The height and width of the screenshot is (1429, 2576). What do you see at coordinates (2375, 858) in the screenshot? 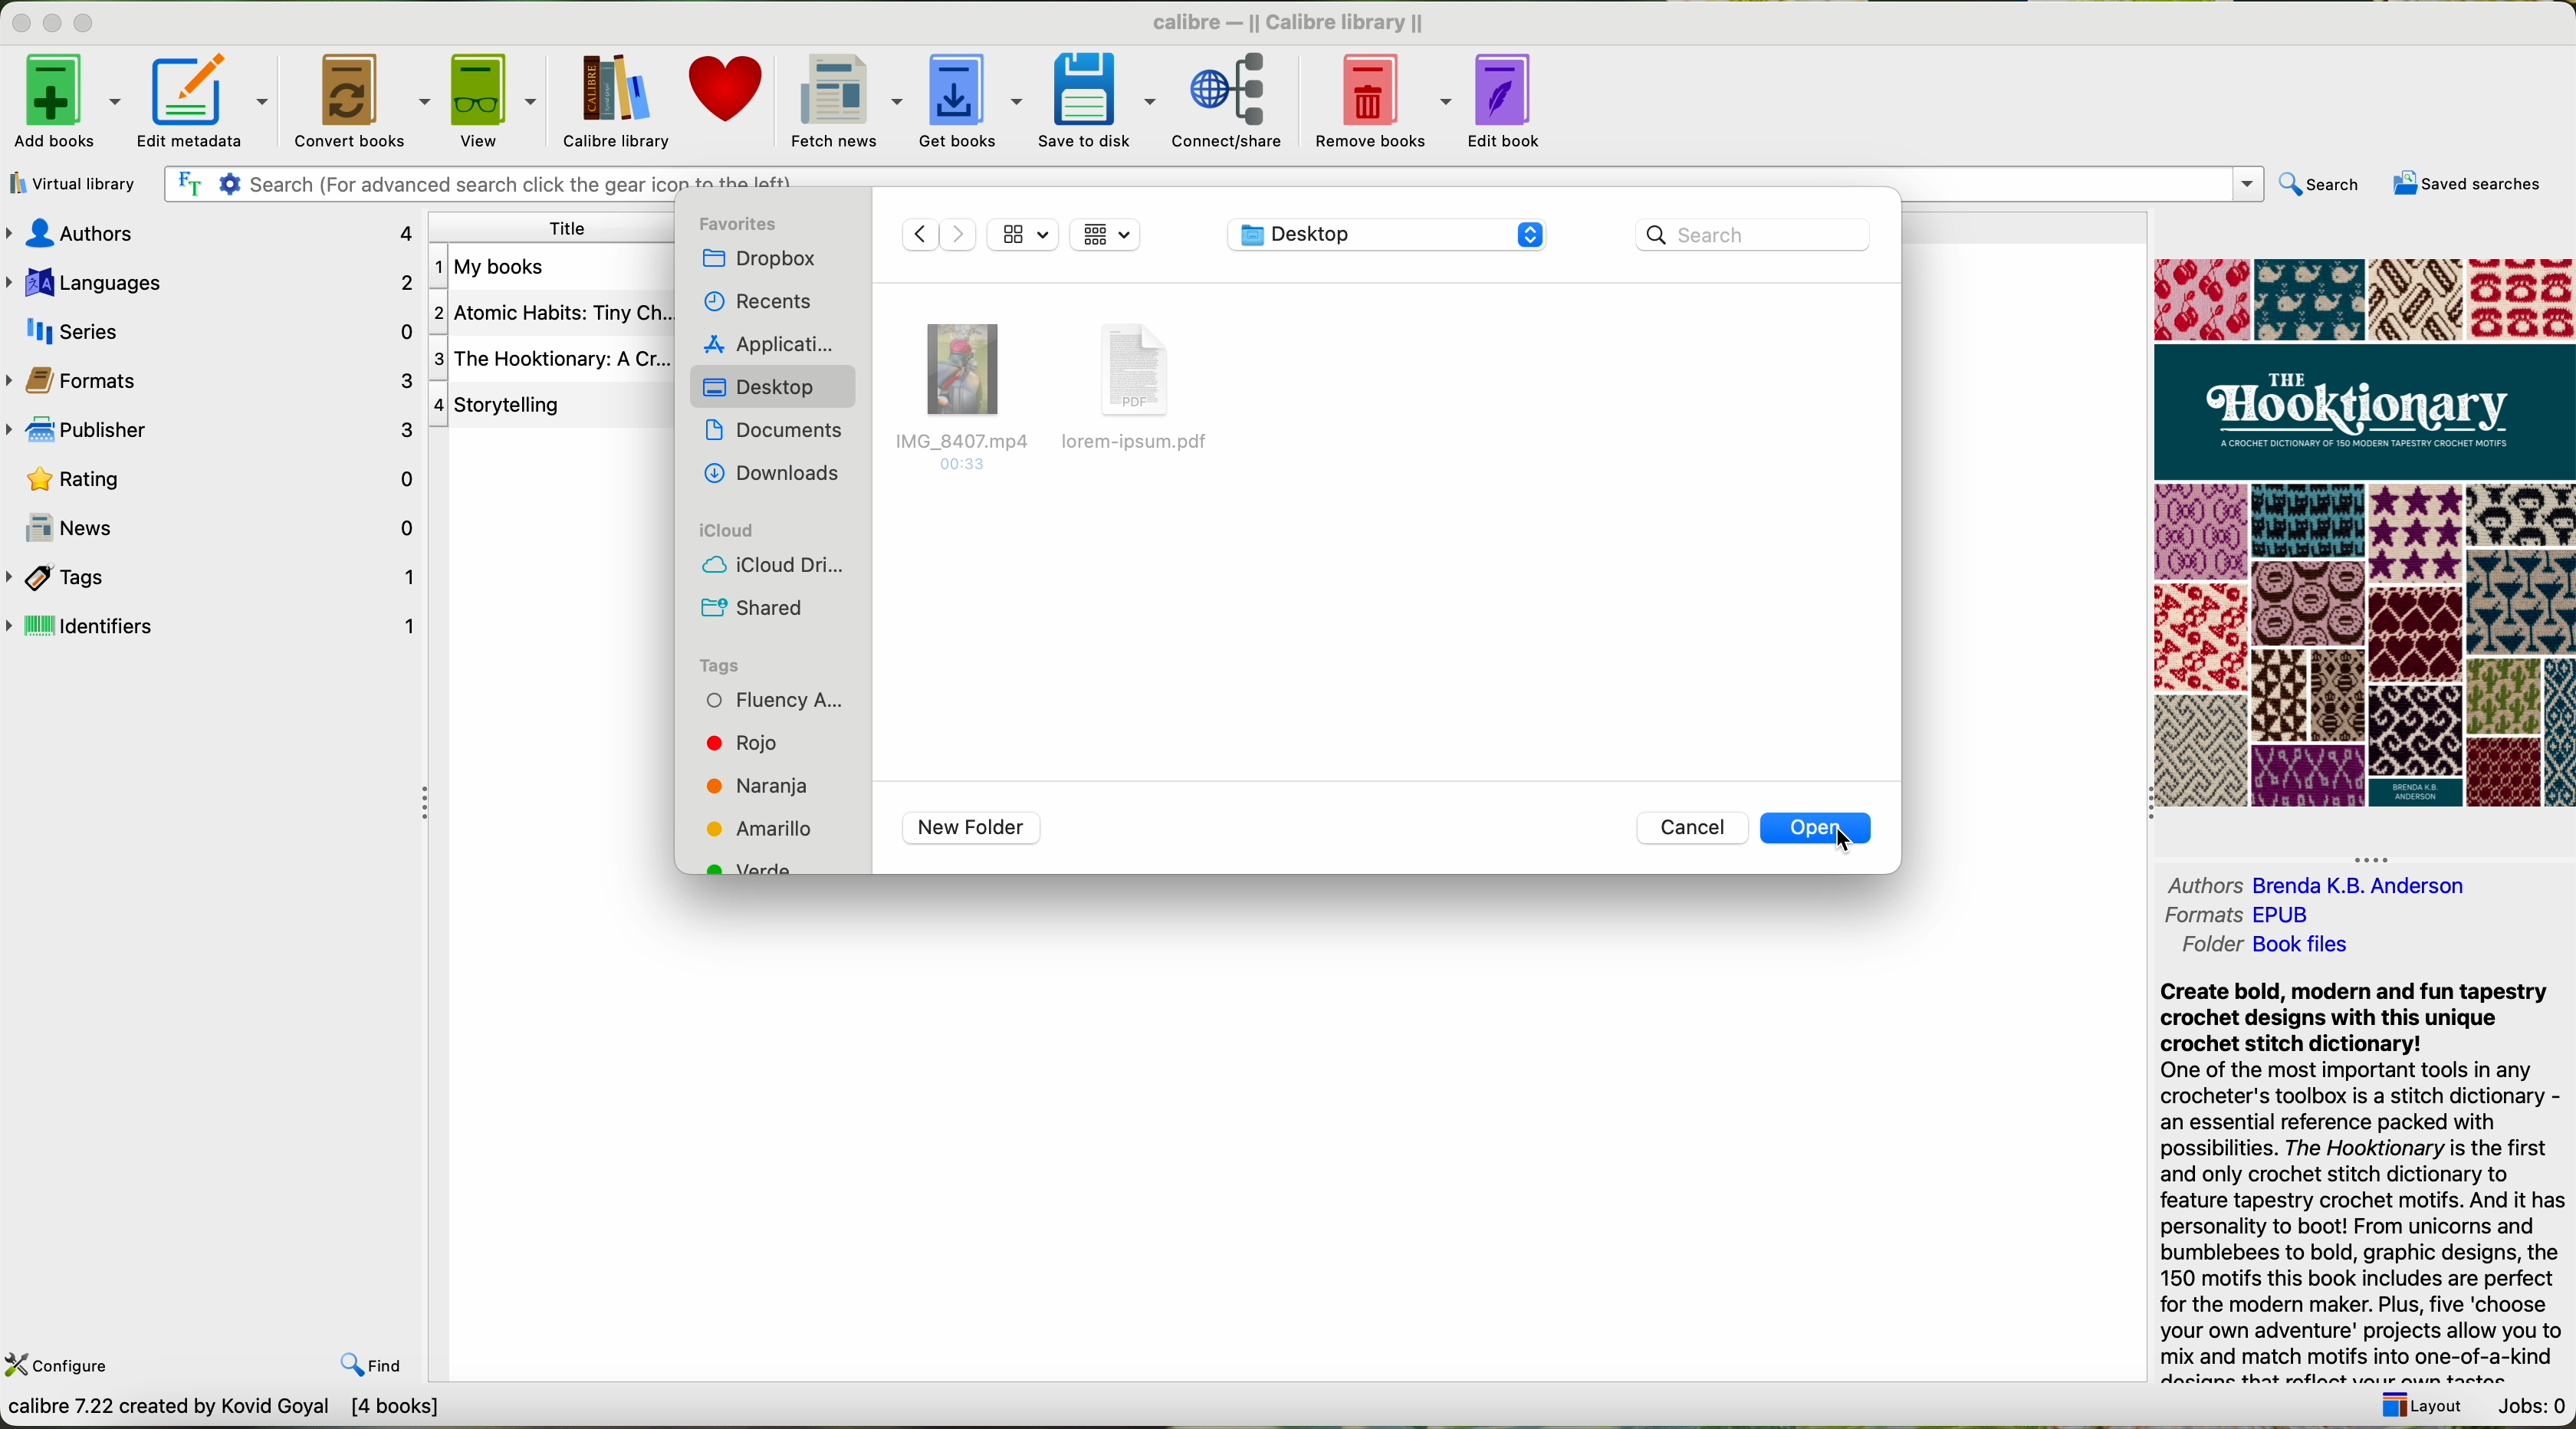
I see `Collapse` at bounding box center [2375, 858].